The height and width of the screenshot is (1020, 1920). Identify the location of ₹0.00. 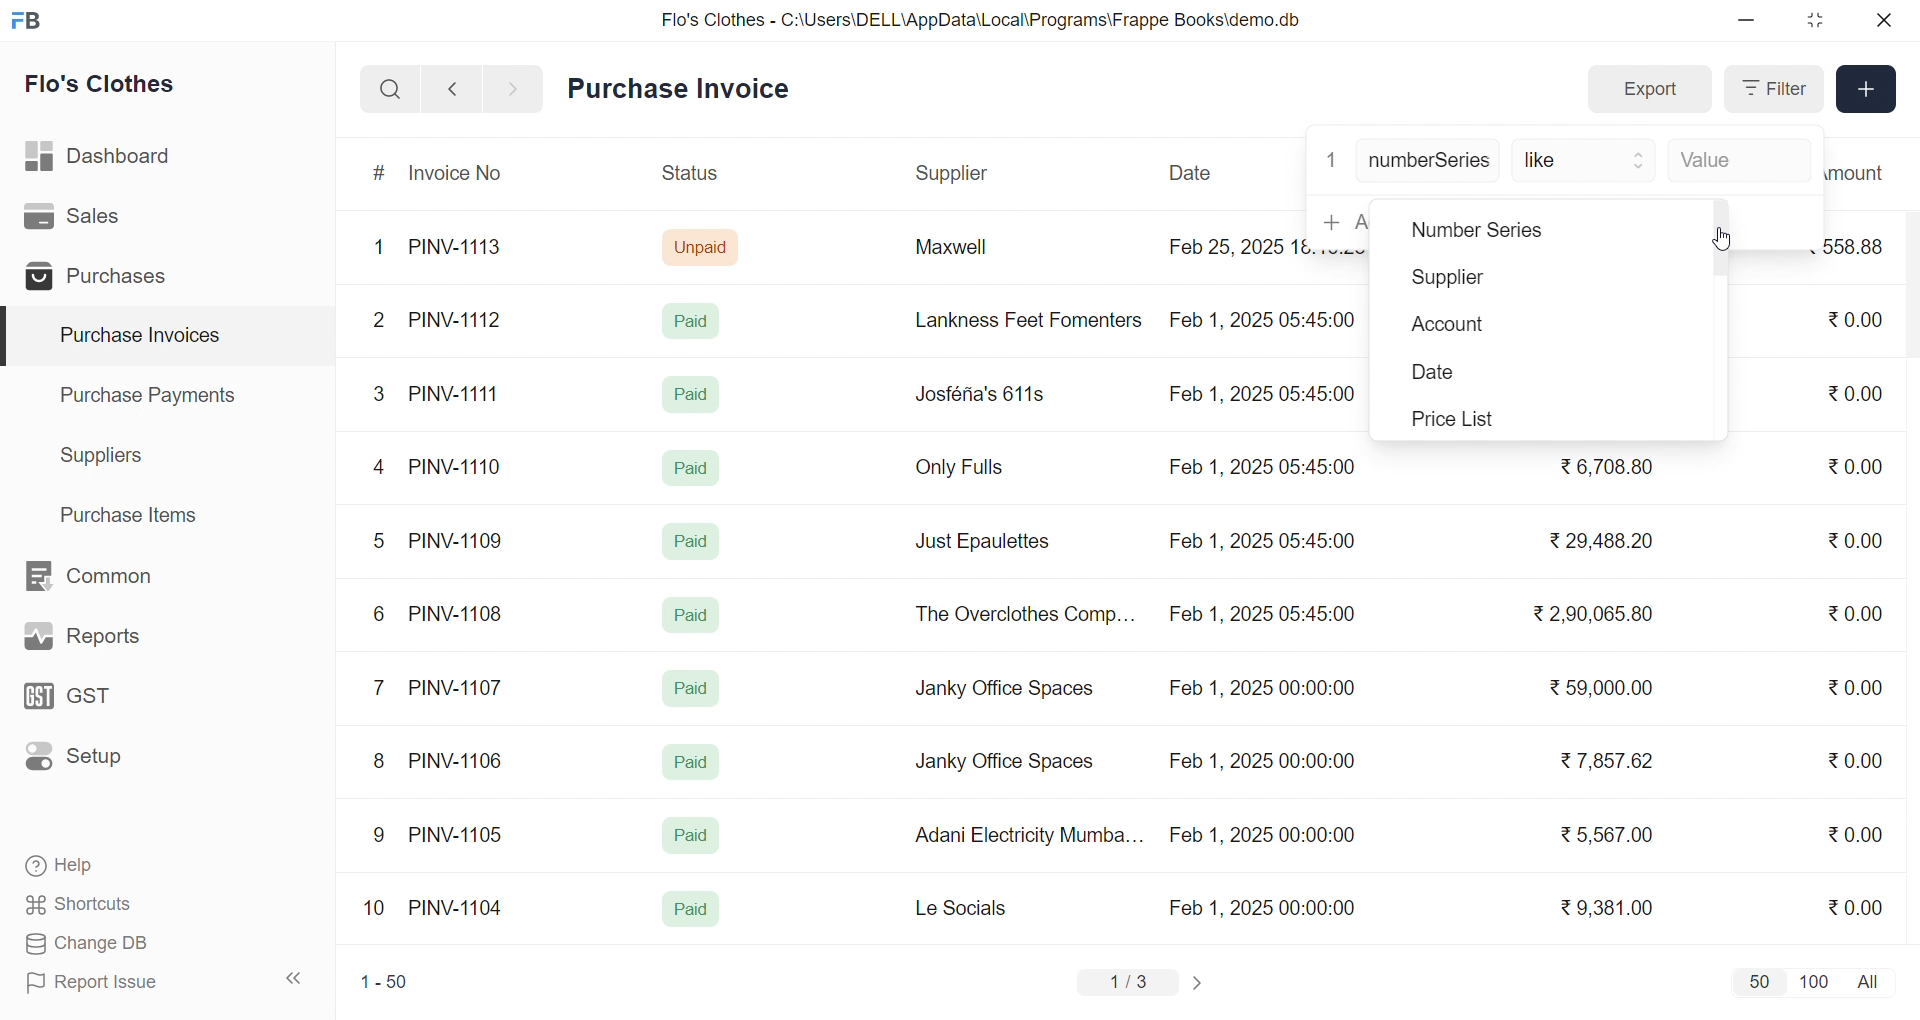
(1855, 760).